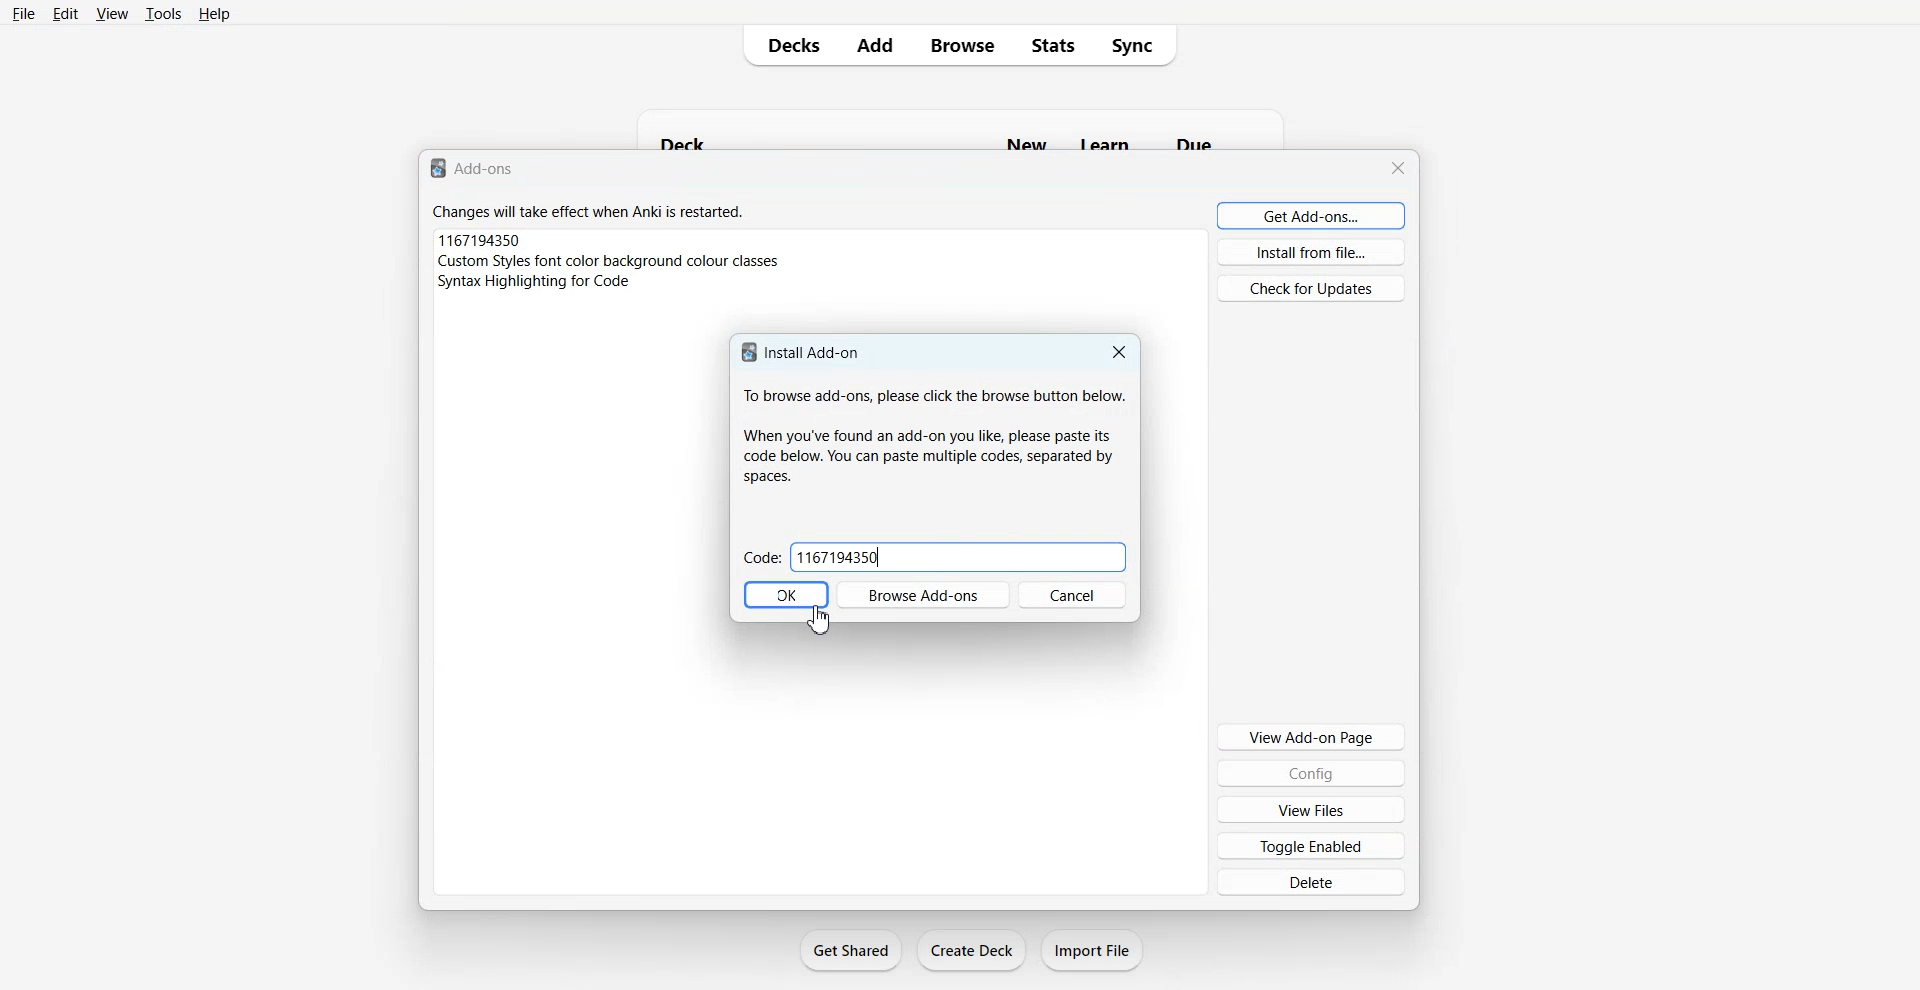  Describe the element at coordinates (924, 594) in the screenshot. I see `Browse Add-ons` at that location.